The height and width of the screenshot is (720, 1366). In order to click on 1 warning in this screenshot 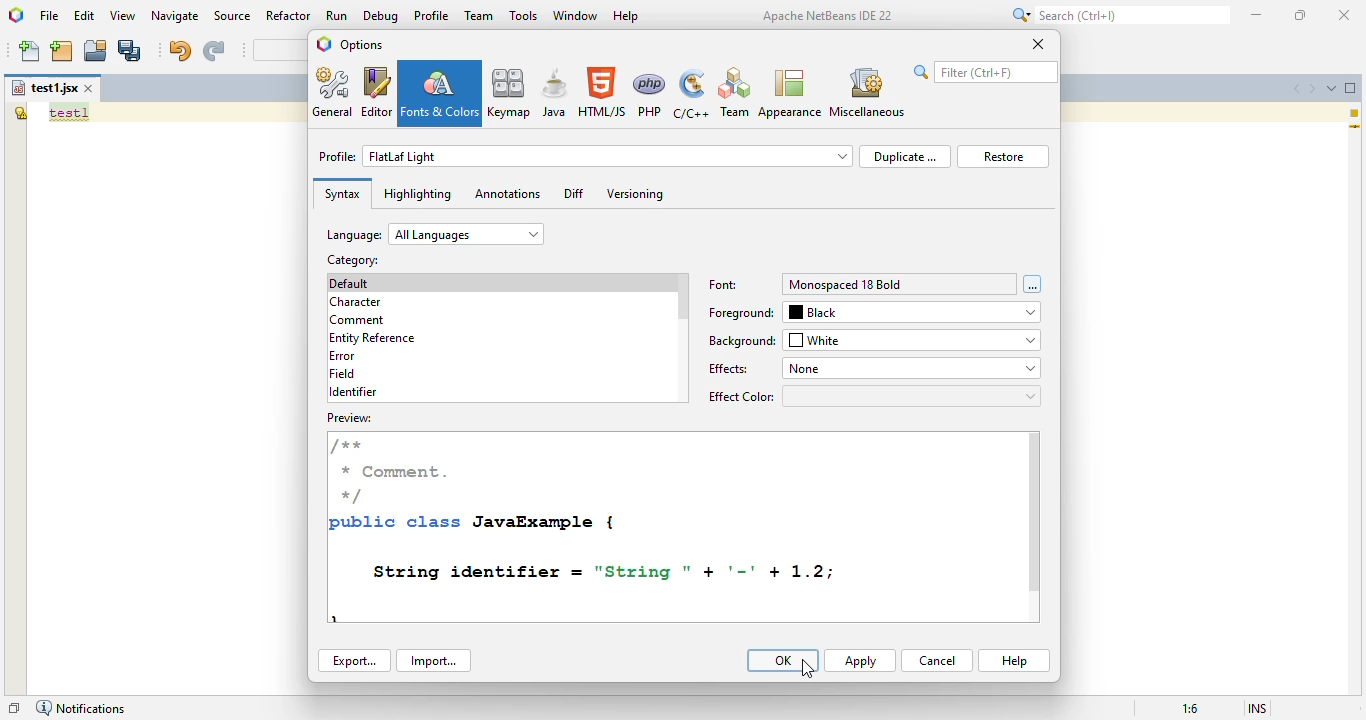, I will do `click(1357, 113)`.